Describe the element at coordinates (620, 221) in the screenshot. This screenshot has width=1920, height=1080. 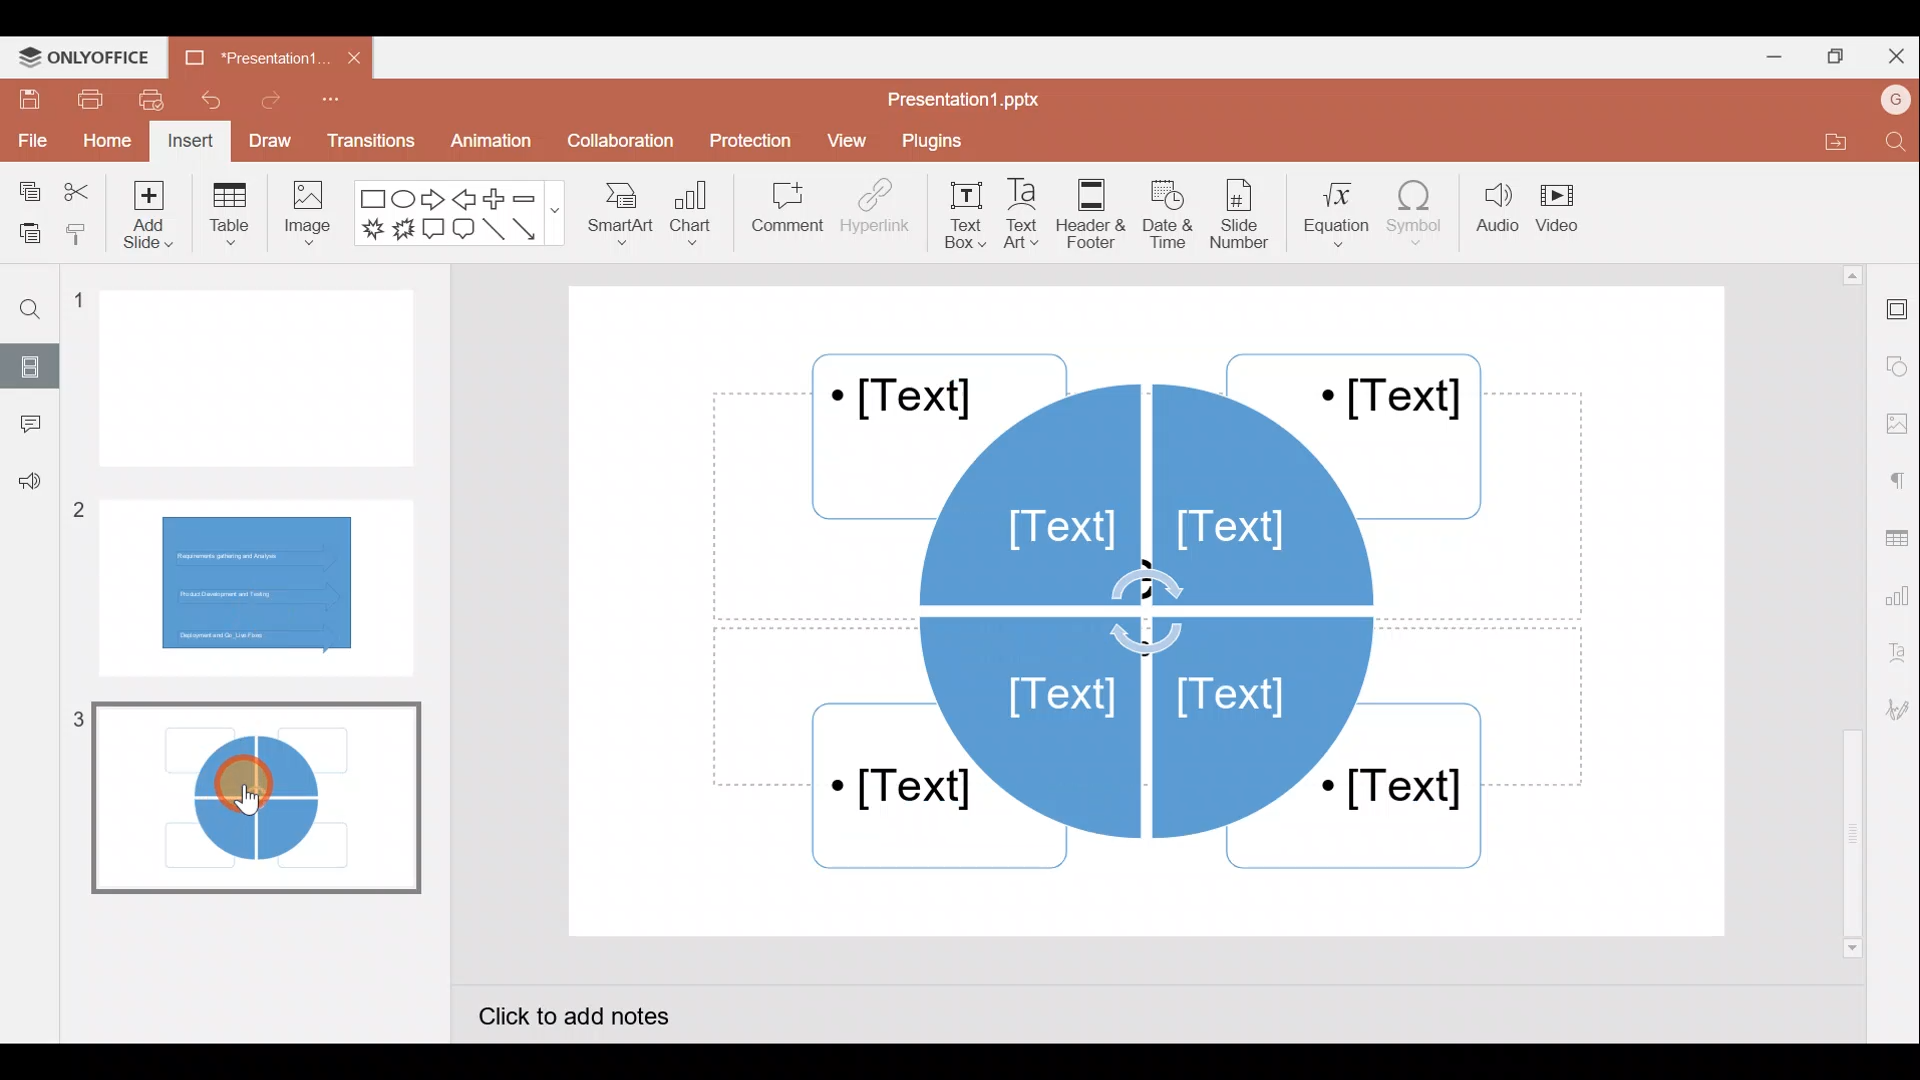
I see `SmartArt` at that location.